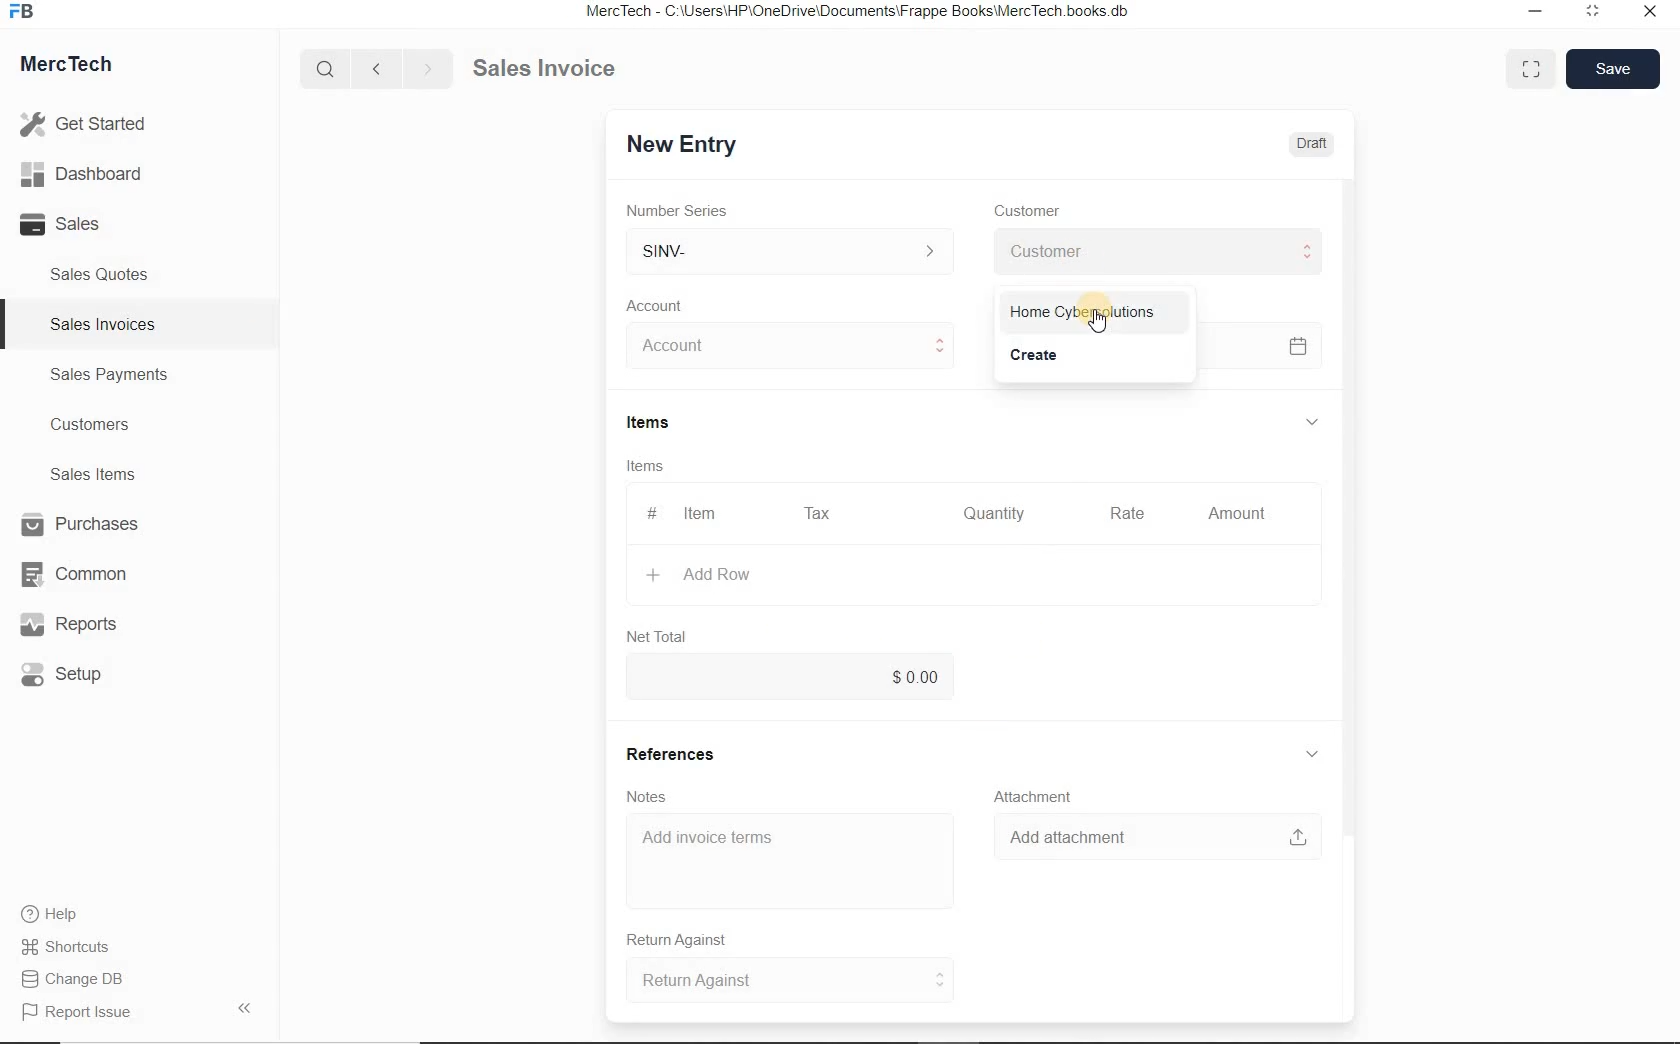 This screenshot has width=1680, height=1044. I want to click on References, so click(671, 755).